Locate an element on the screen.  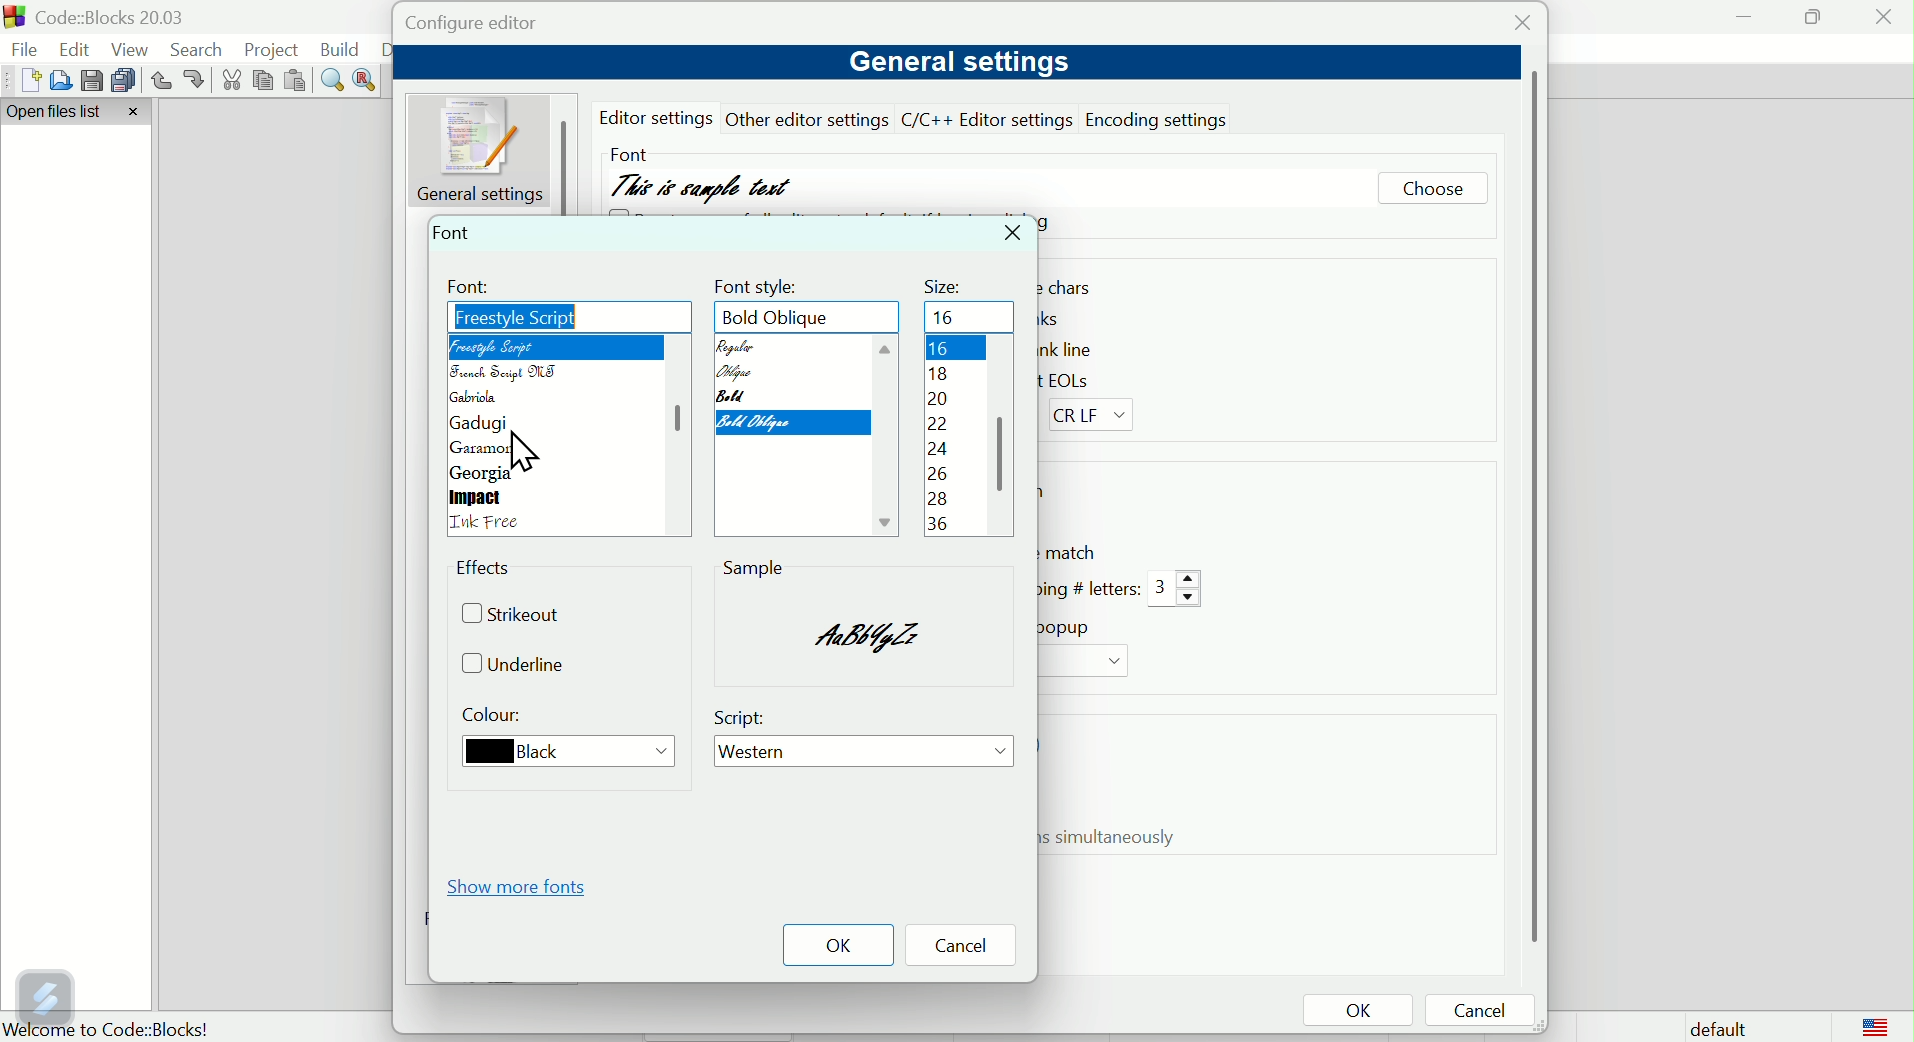
Close is located at coordinates (1885, 22).